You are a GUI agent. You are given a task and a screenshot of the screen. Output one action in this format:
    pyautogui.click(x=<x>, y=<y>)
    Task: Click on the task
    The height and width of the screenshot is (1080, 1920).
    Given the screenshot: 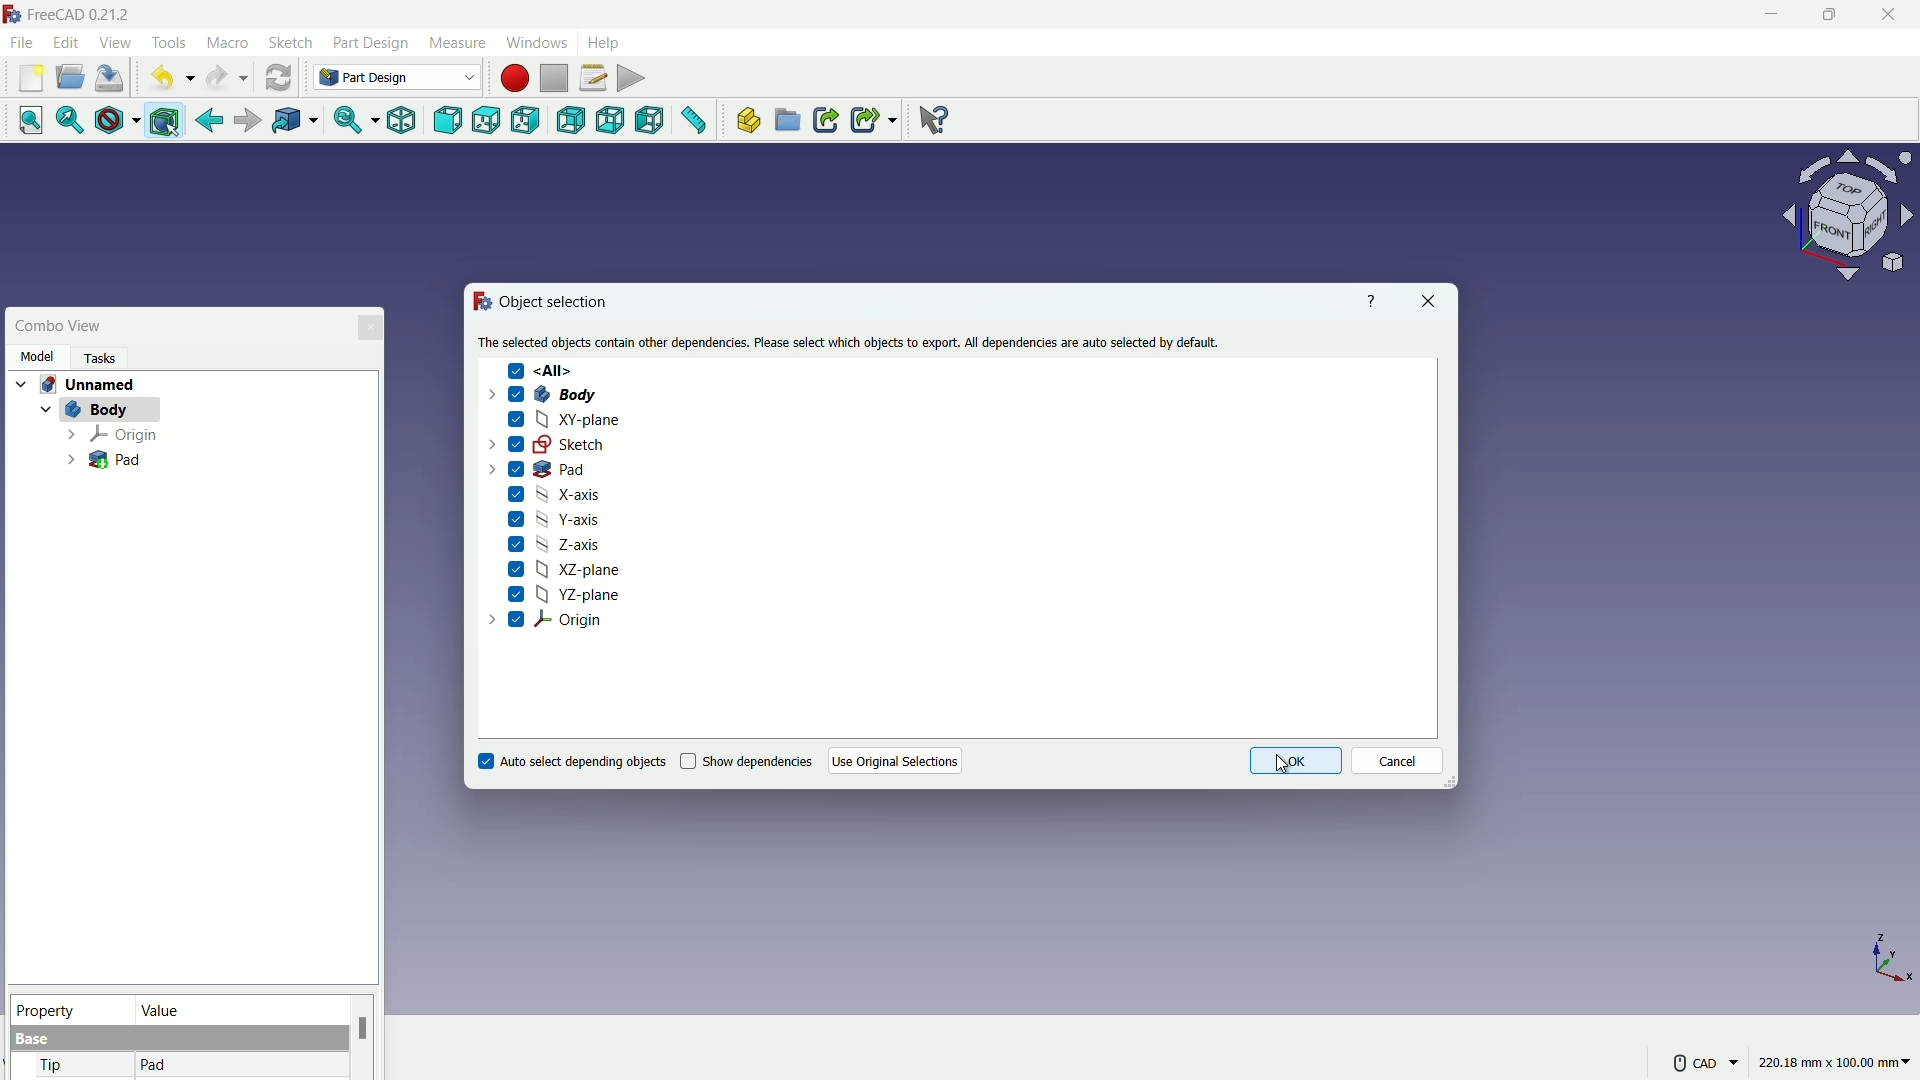 What is the action you would take?
    pyautogui.click(x=105, y=356)
    